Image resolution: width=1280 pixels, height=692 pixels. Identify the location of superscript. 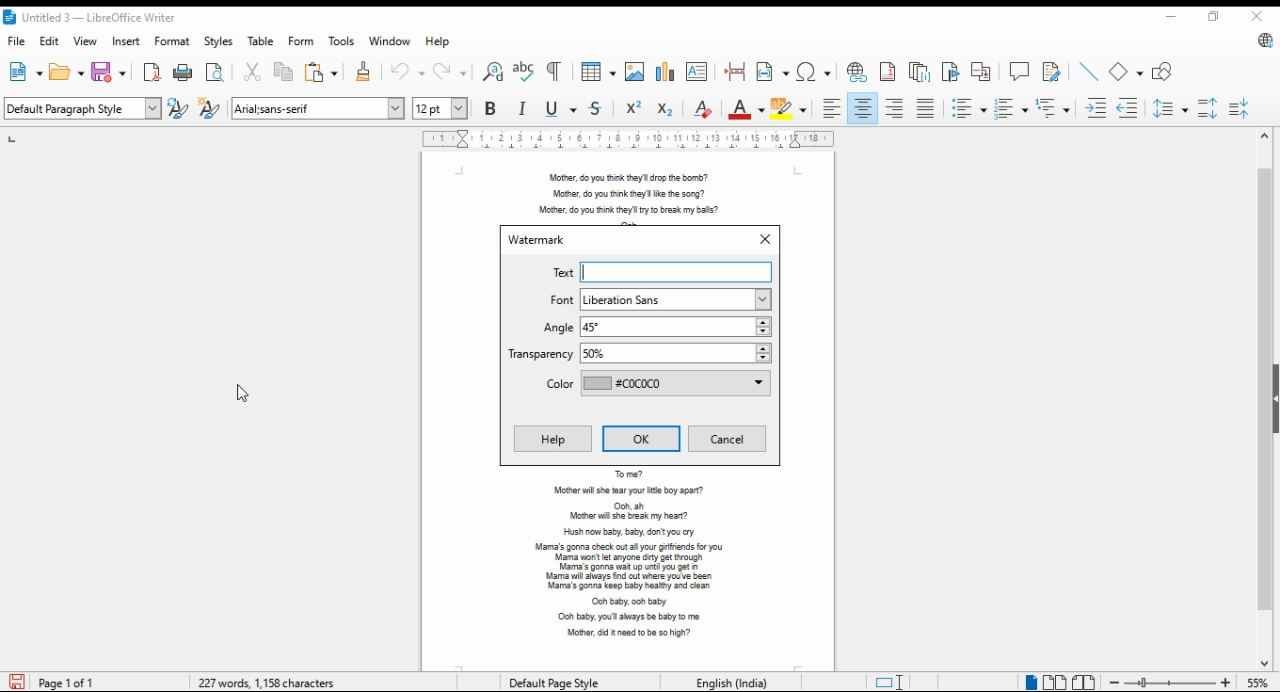
(633, 108).